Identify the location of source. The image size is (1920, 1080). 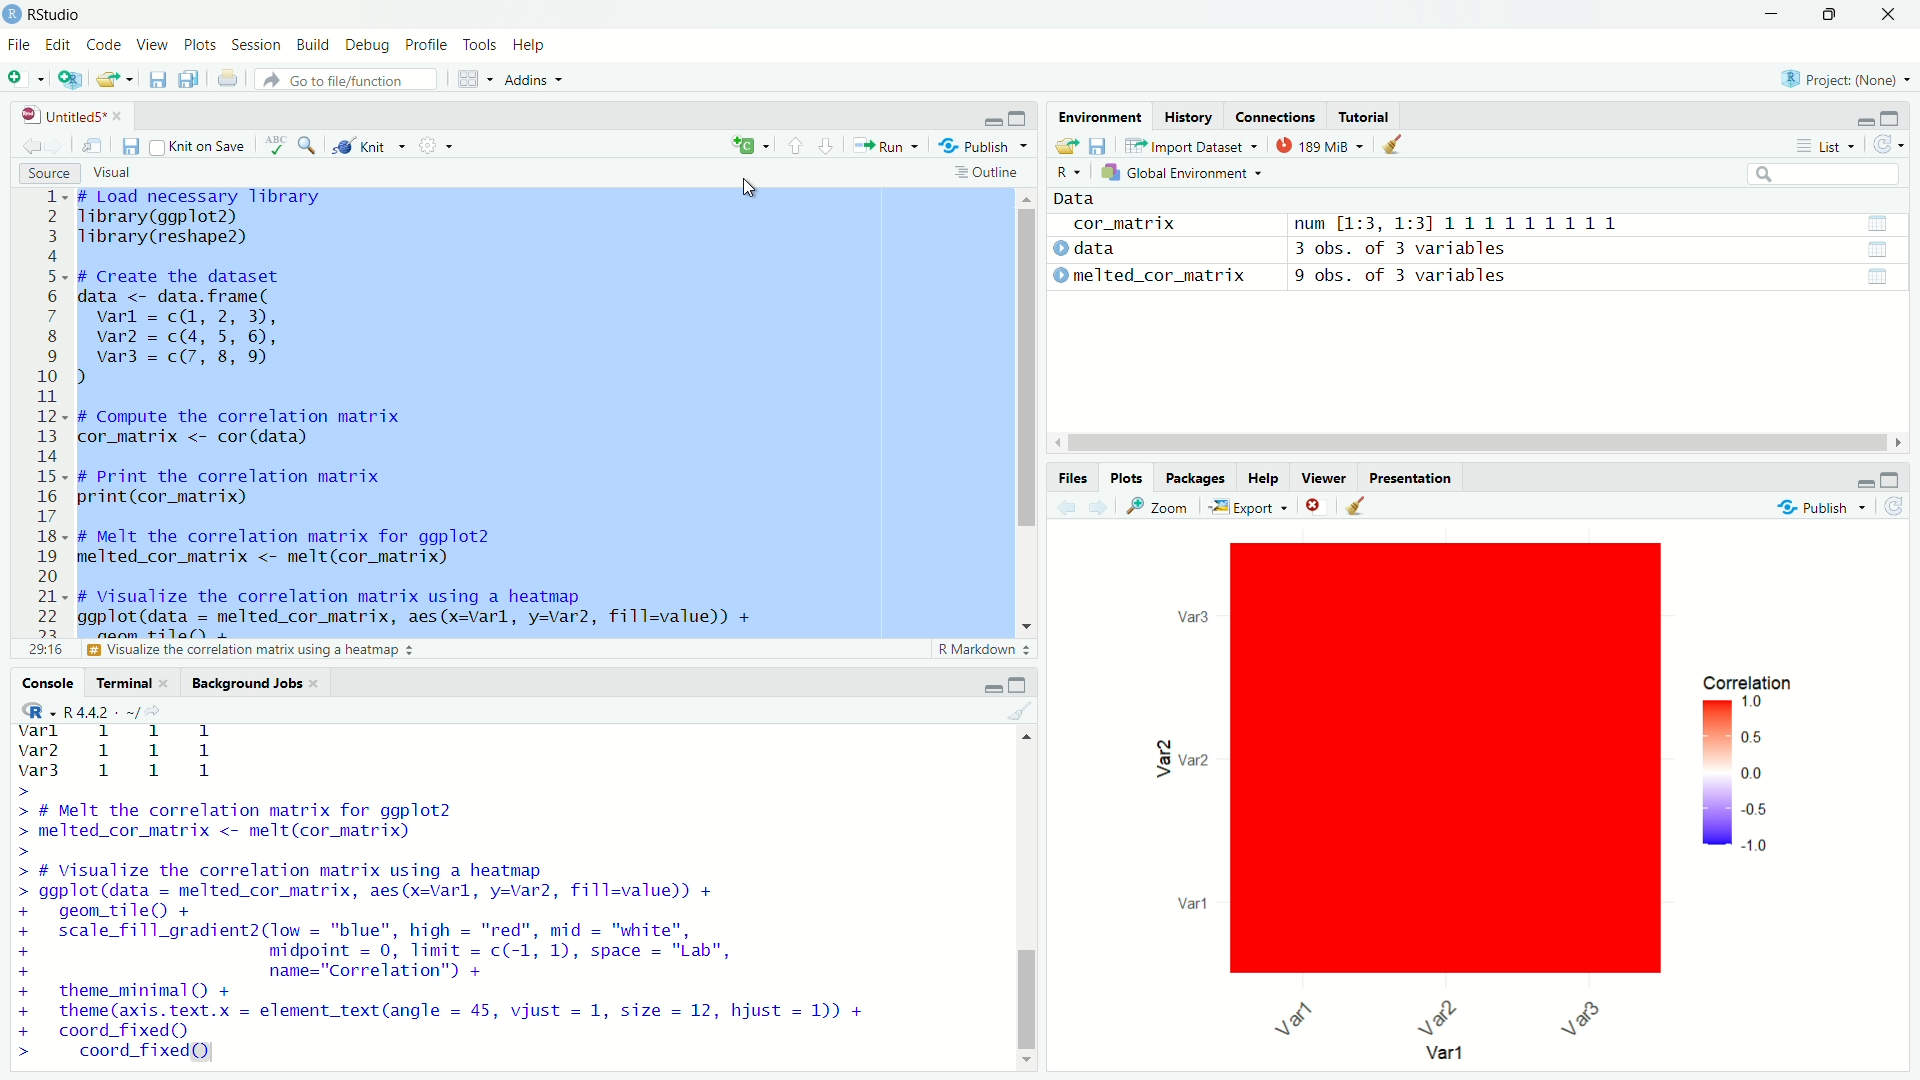
(49, 173).